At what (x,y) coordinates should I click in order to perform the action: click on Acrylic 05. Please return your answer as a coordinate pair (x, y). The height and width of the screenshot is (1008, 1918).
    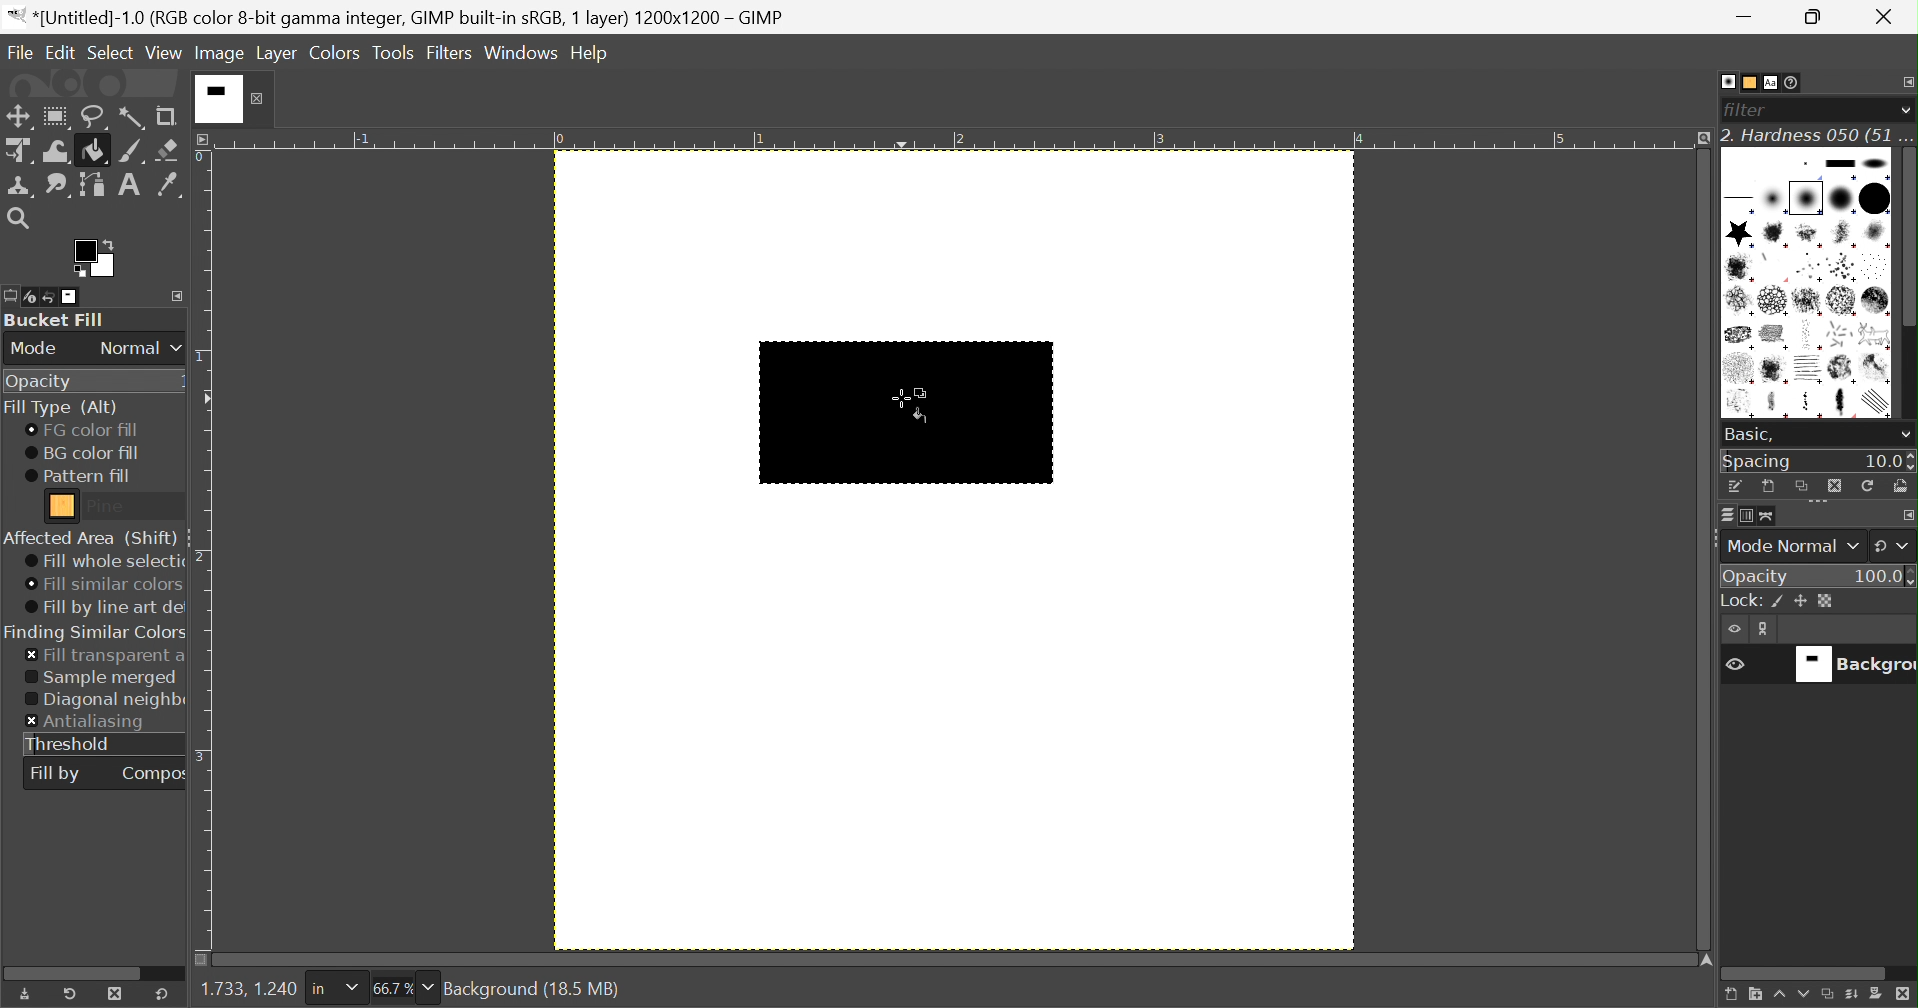
    Looking at the image, I should click on (1739, 267).